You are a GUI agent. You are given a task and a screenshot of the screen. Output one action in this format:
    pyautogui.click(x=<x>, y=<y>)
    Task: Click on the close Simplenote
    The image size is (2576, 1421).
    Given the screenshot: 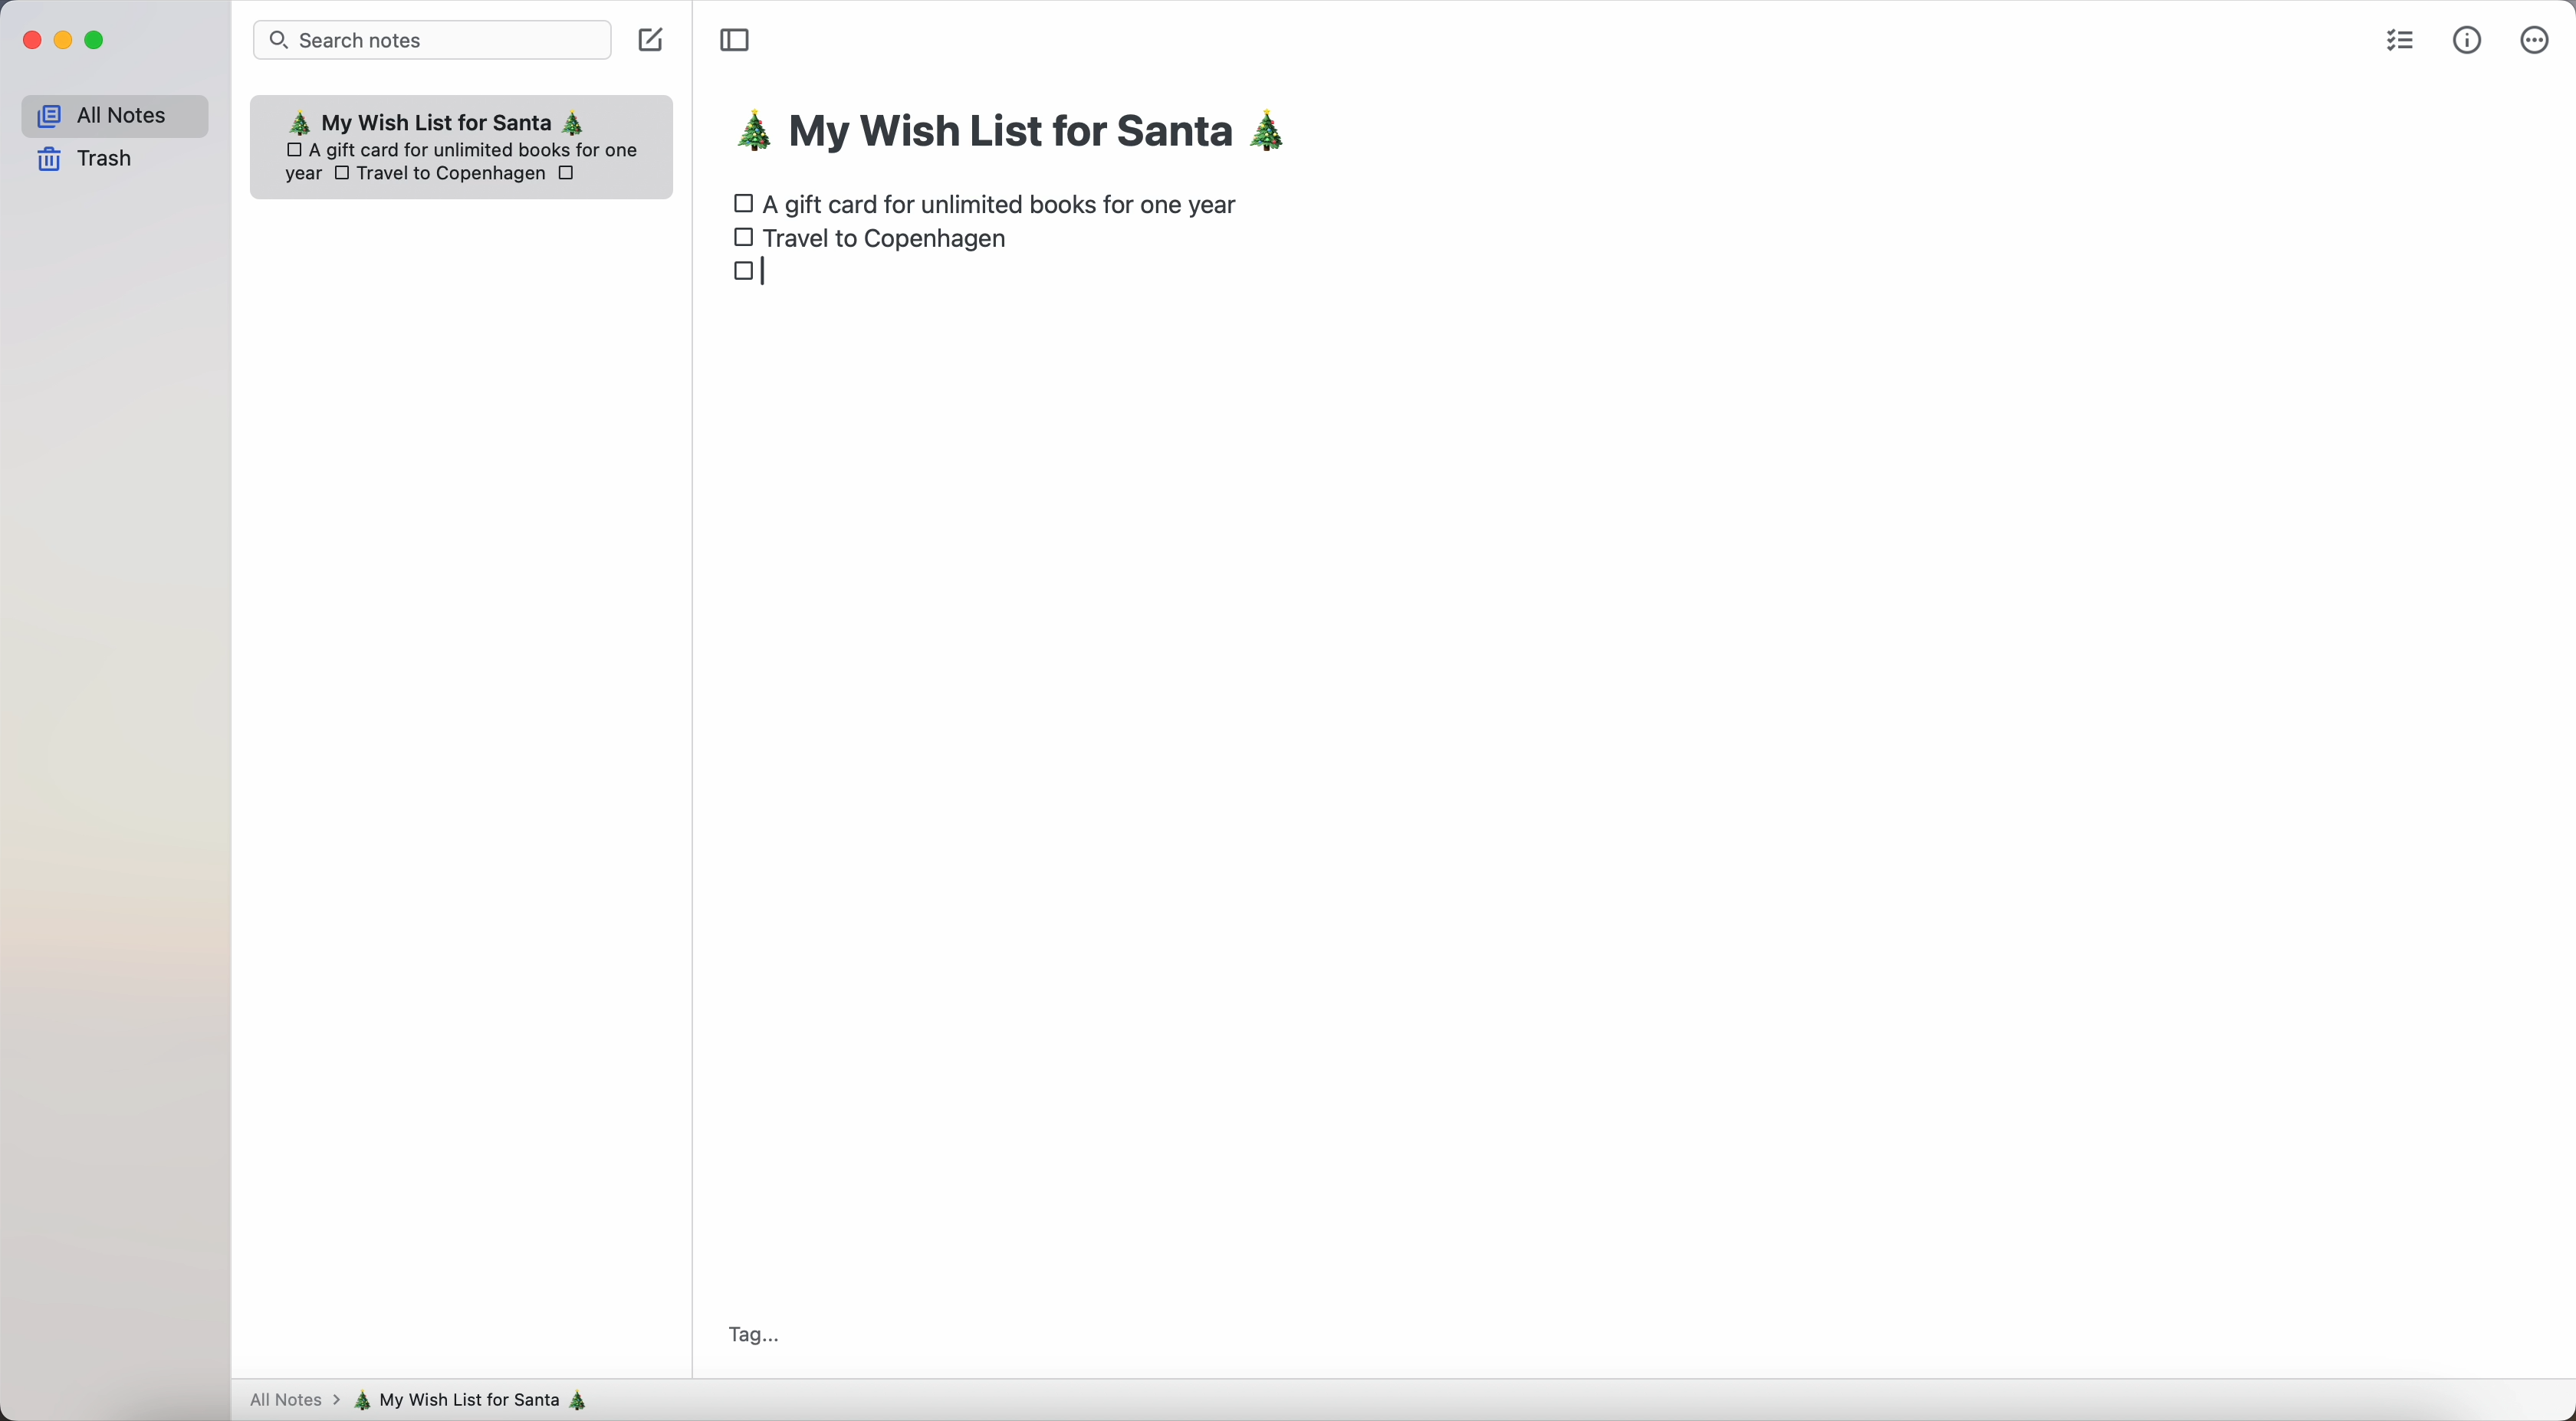 What is the action you would take?
    pyautogui.click(x=28, y=40)
    